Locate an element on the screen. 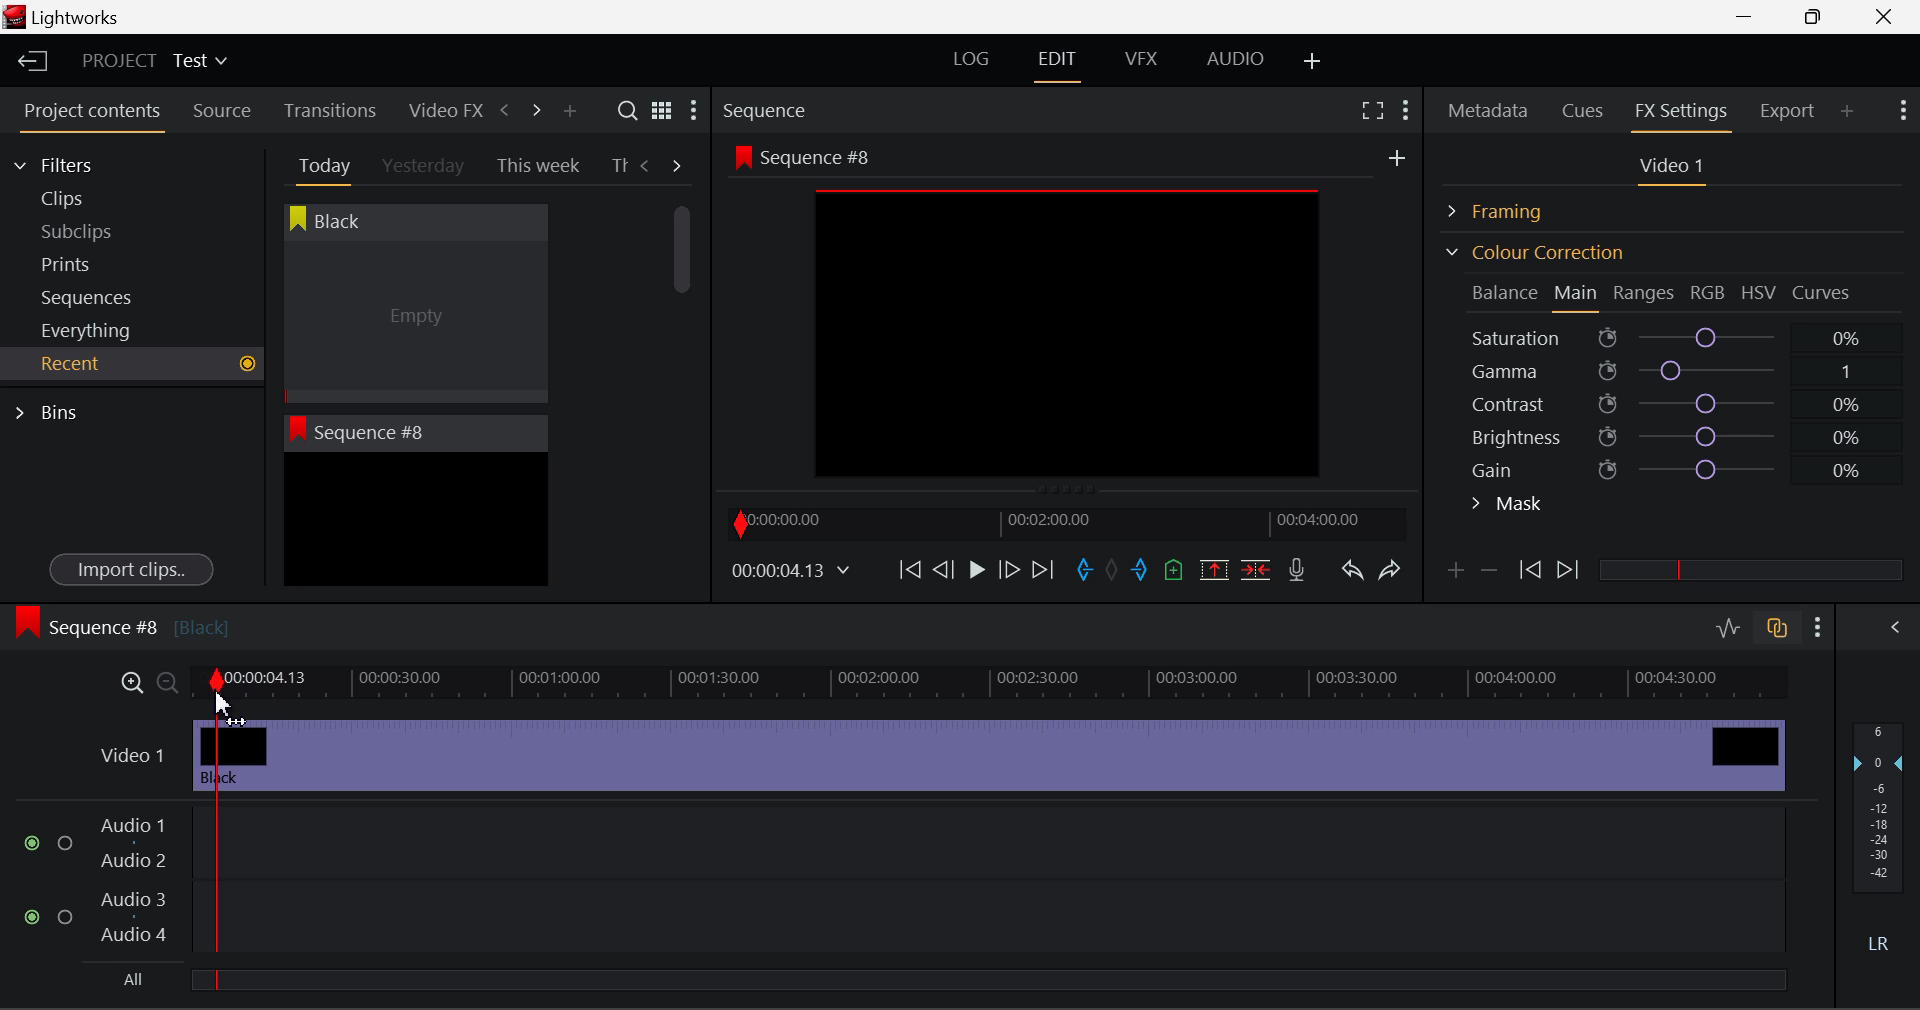  Close is located at coordinates (1888, 17).